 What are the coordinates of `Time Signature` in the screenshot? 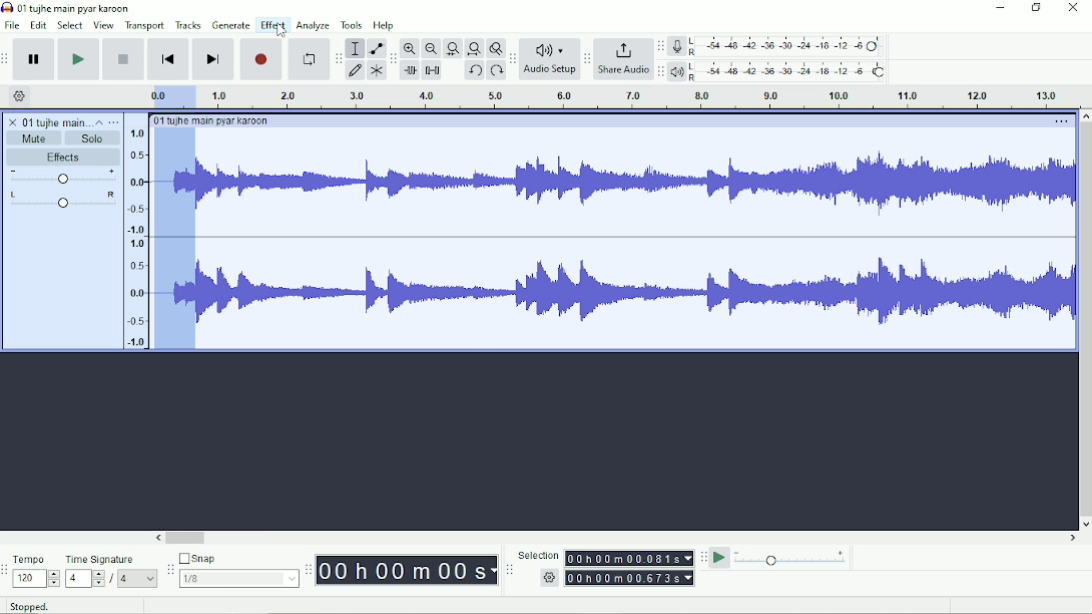 It's located at (110, 559).